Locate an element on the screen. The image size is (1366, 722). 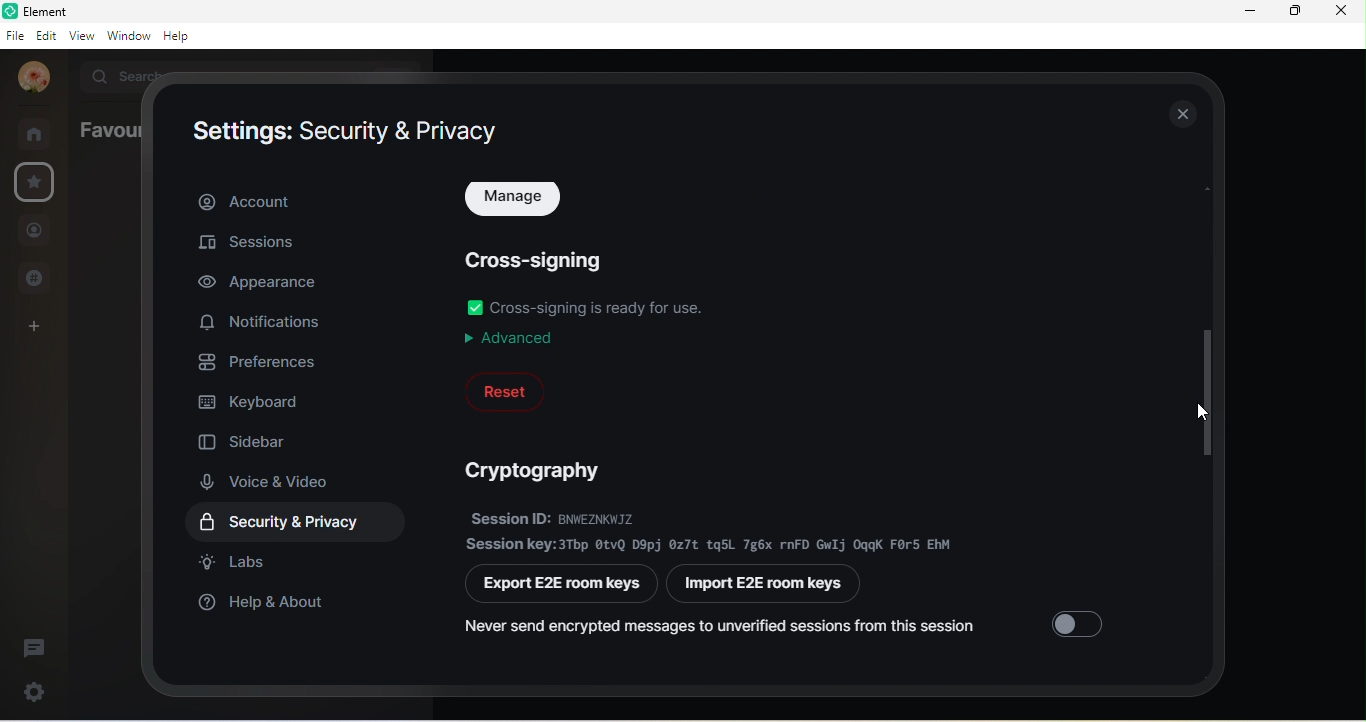
toggle switch is located at coordinates (1081, 620).